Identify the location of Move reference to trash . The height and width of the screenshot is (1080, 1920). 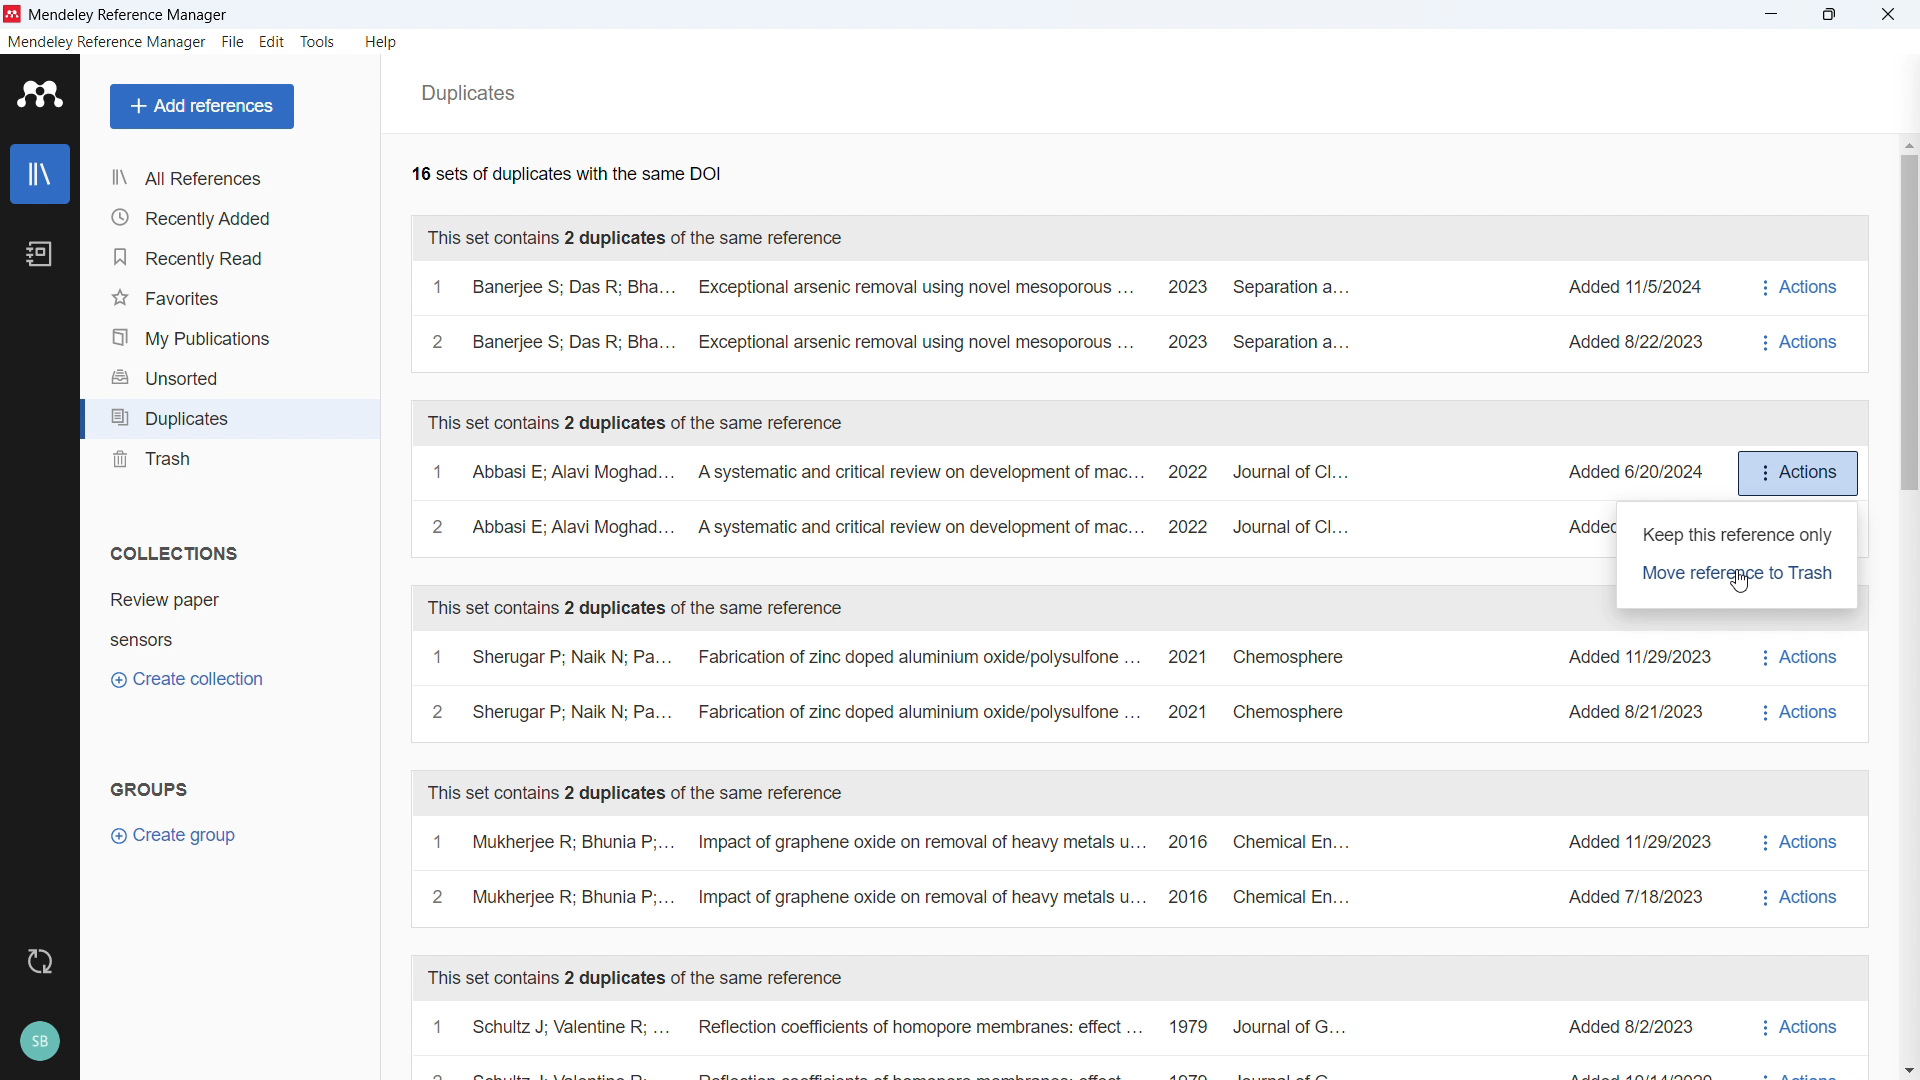
(1737, 573).